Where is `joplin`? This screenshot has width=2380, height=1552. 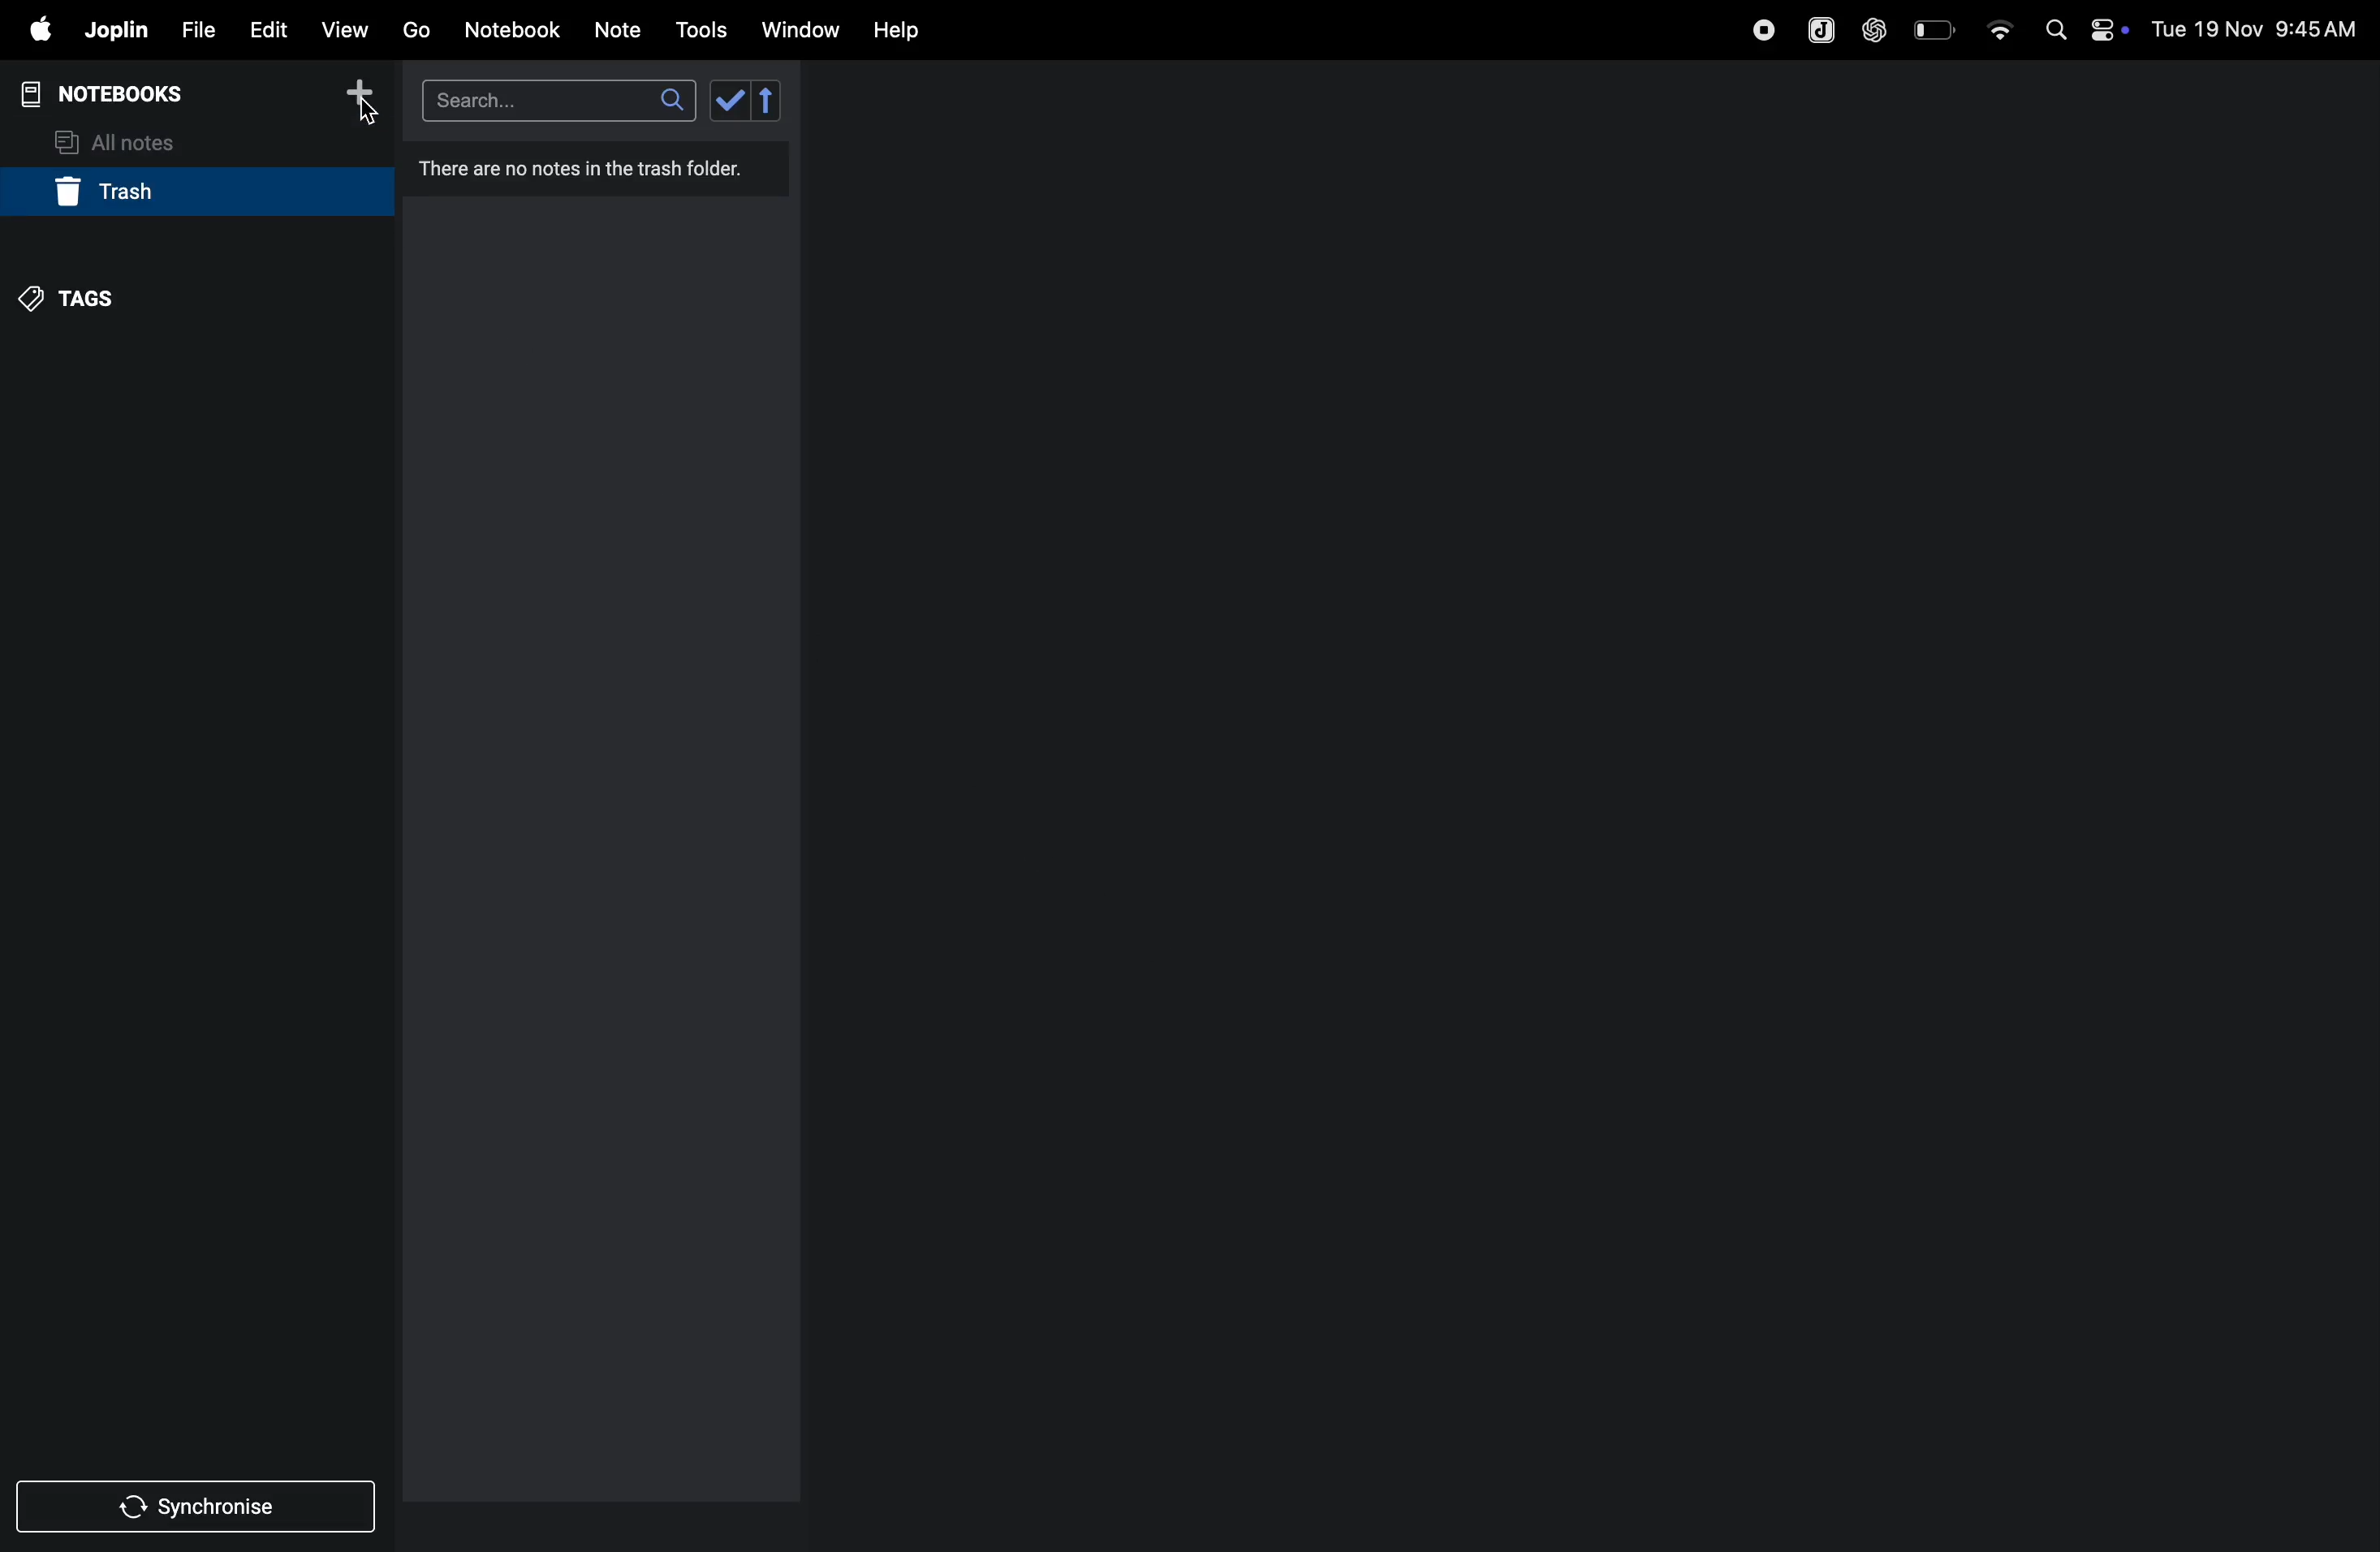
joplin is located at coordinates (114, 30).